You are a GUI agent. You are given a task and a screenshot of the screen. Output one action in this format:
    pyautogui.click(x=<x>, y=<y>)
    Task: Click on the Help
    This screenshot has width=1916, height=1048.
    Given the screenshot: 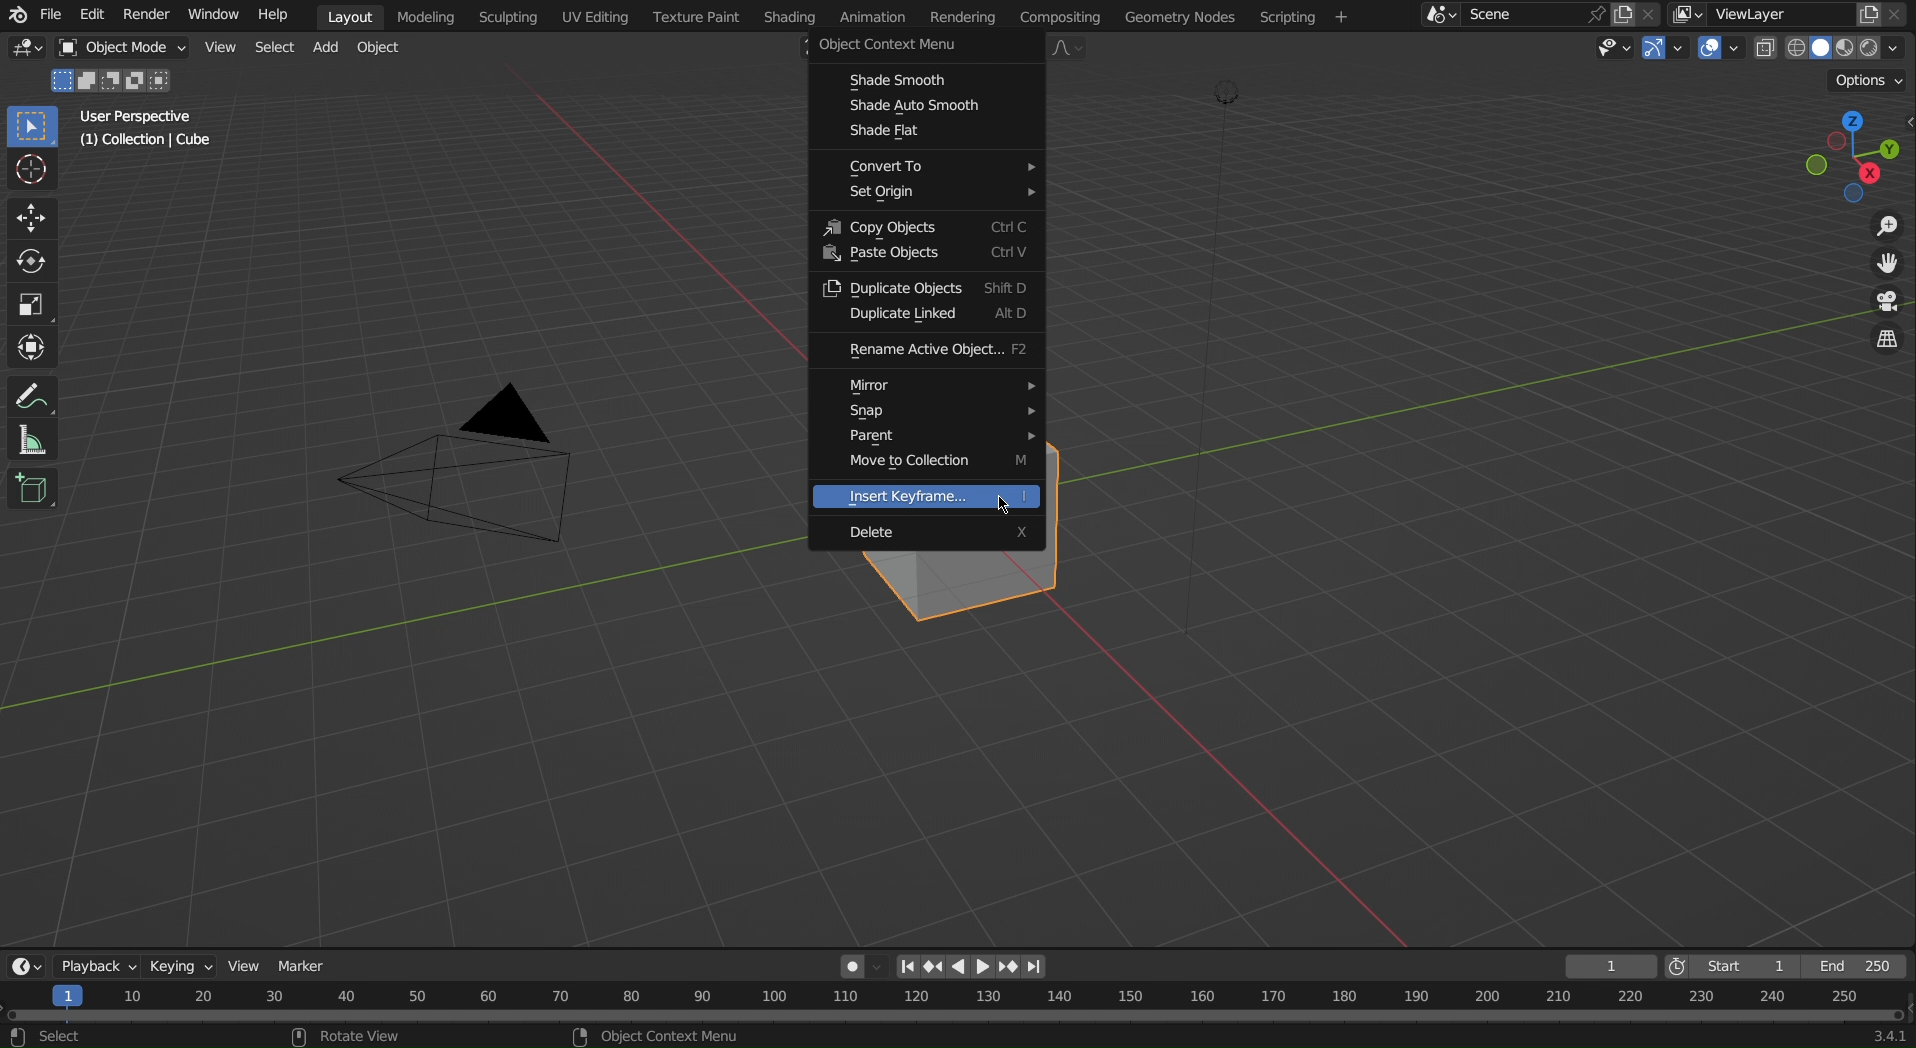 What is the action you would take?
    pyautogui.click(x=282, y=19)
    